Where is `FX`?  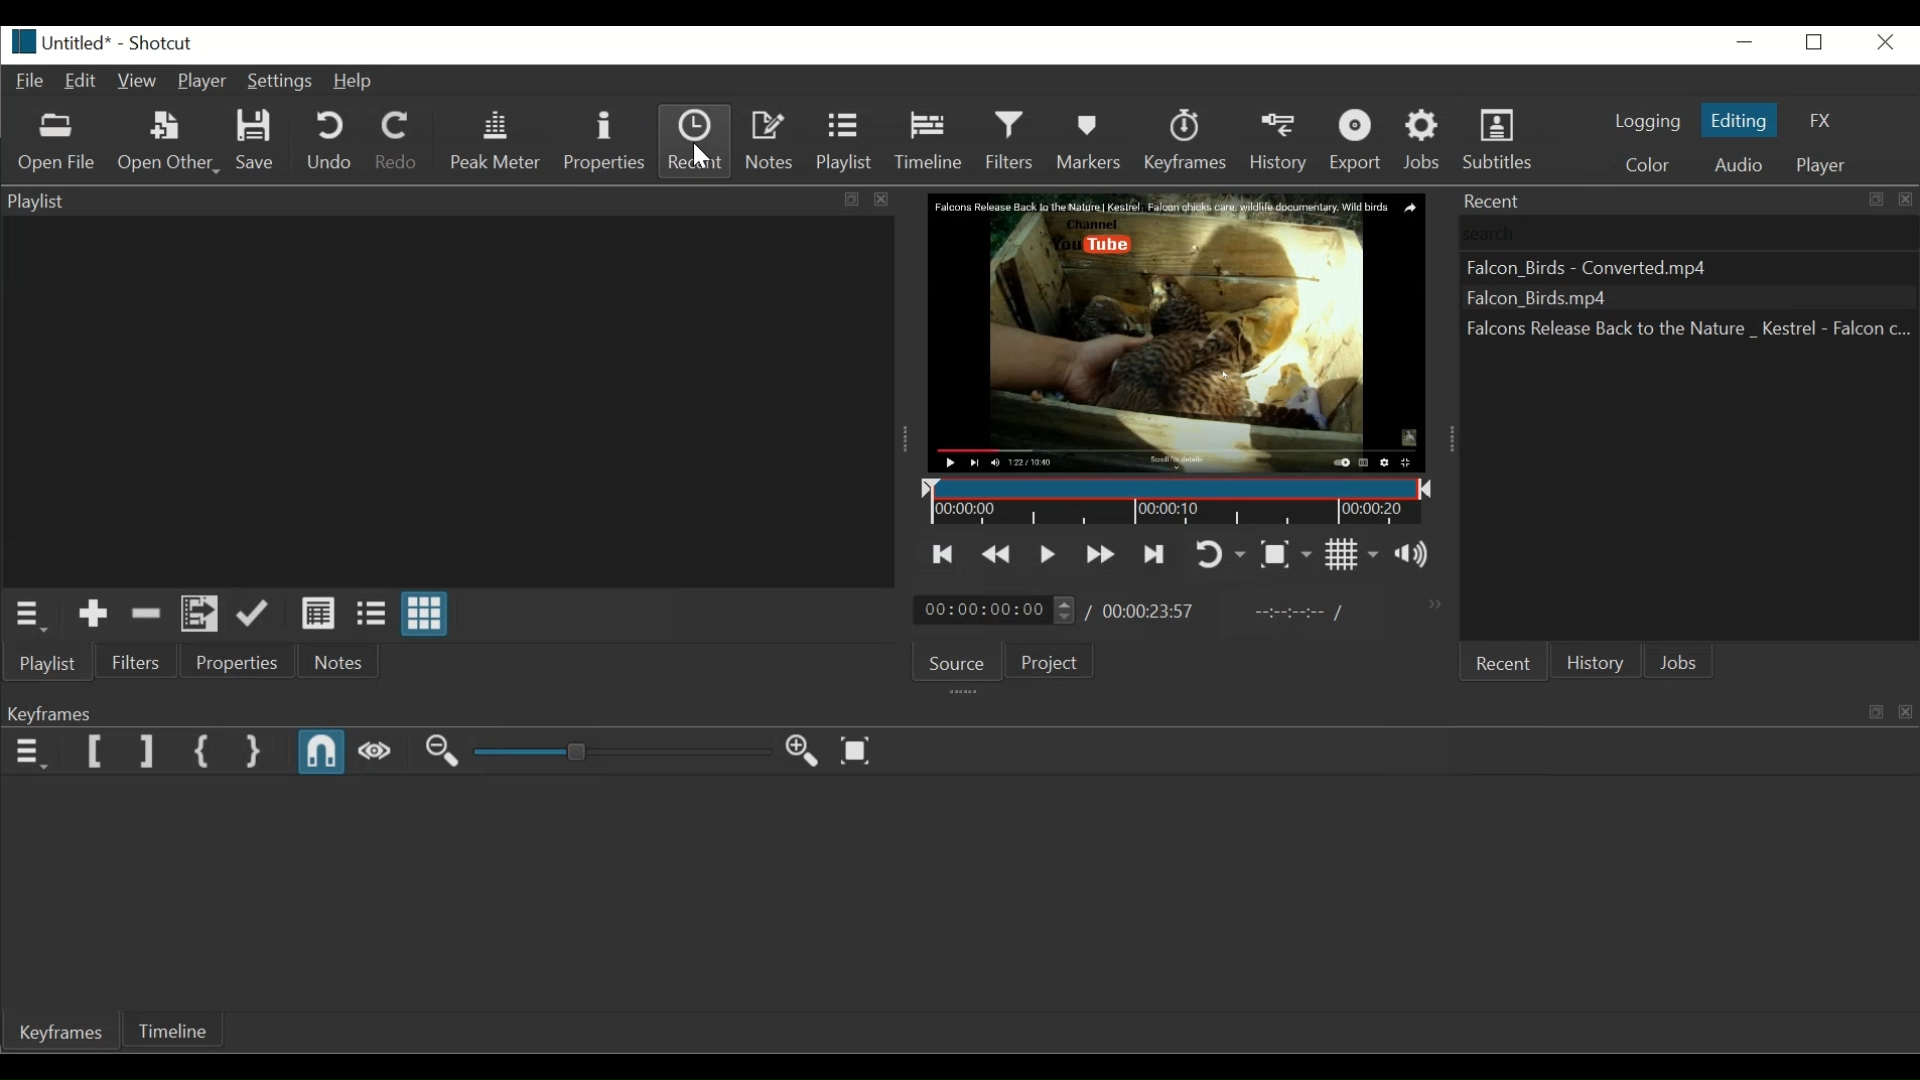 FX is located at coordinates (1816, 121).